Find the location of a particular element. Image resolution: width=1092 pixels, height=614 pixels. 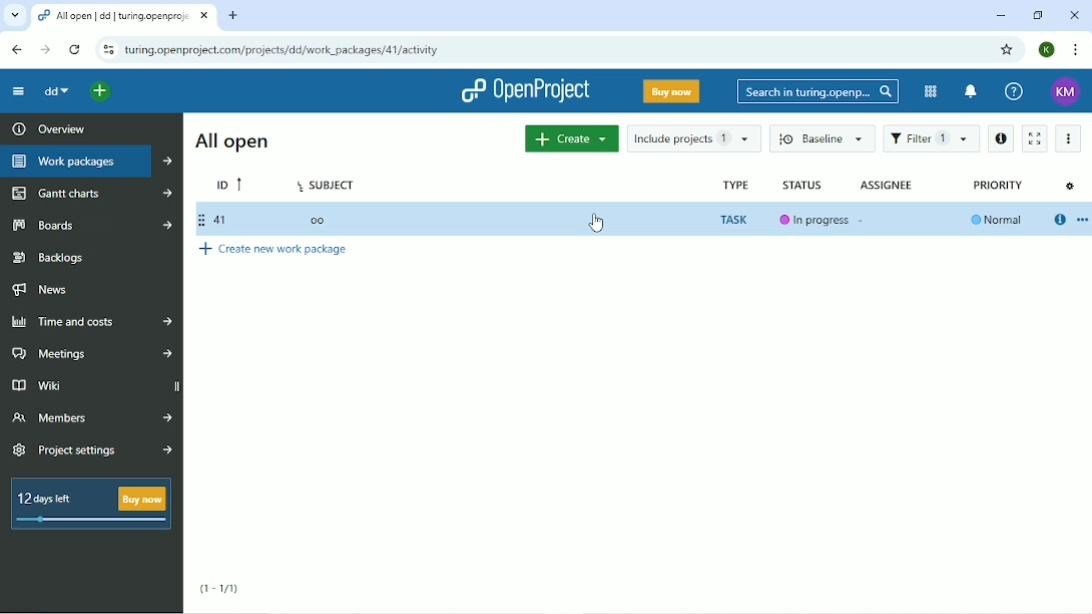

Activate zen mode is located at coordinates (1034, 139).